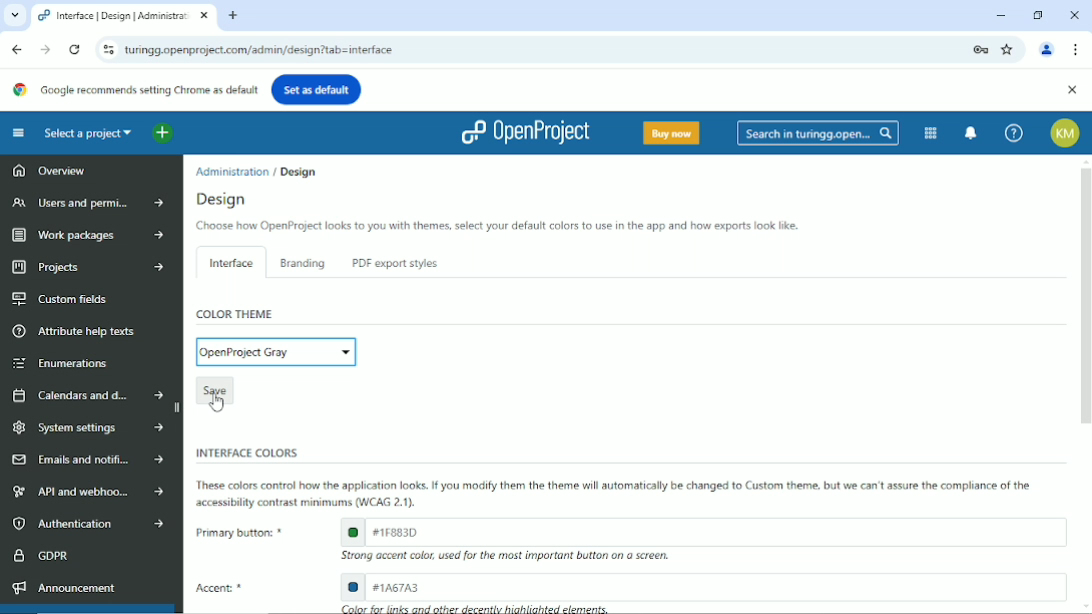 Image resolution: width=1092 pixels, height=614 pixels. Describe the element at coordinates (236, 532) in the screenshot. I see `Primary button` at that location.